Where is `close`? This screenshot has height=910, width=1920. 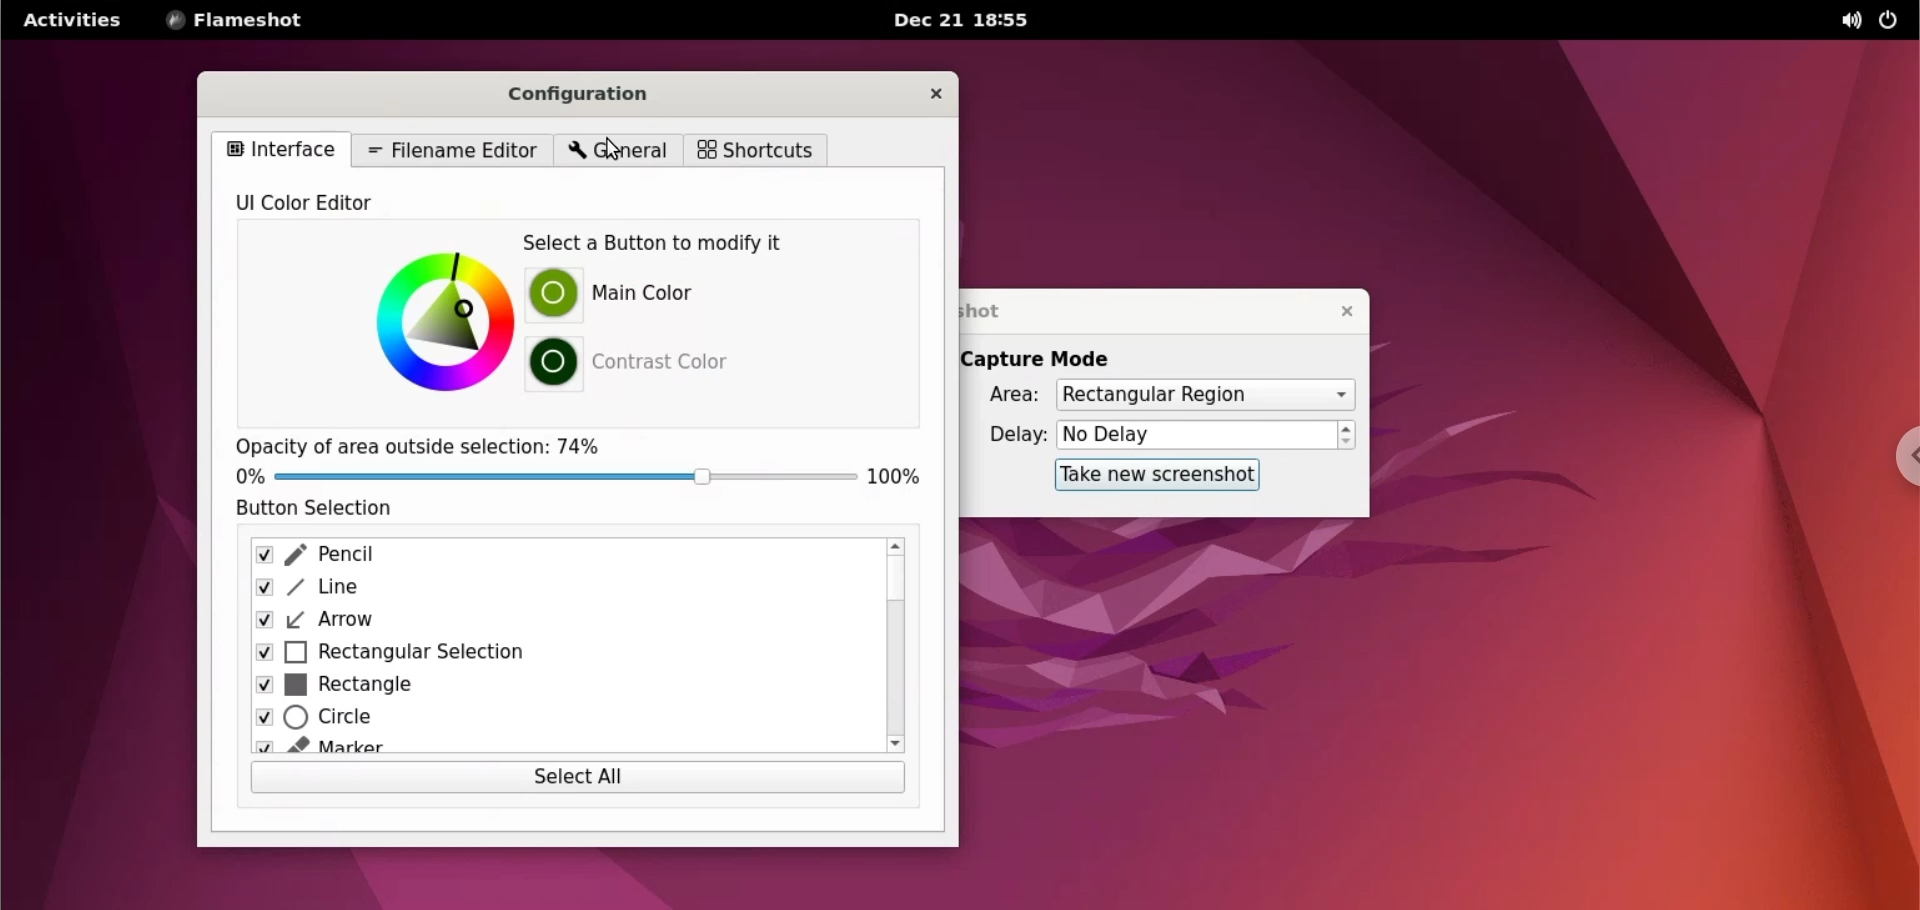
close is located at coordinates (1337, 311).